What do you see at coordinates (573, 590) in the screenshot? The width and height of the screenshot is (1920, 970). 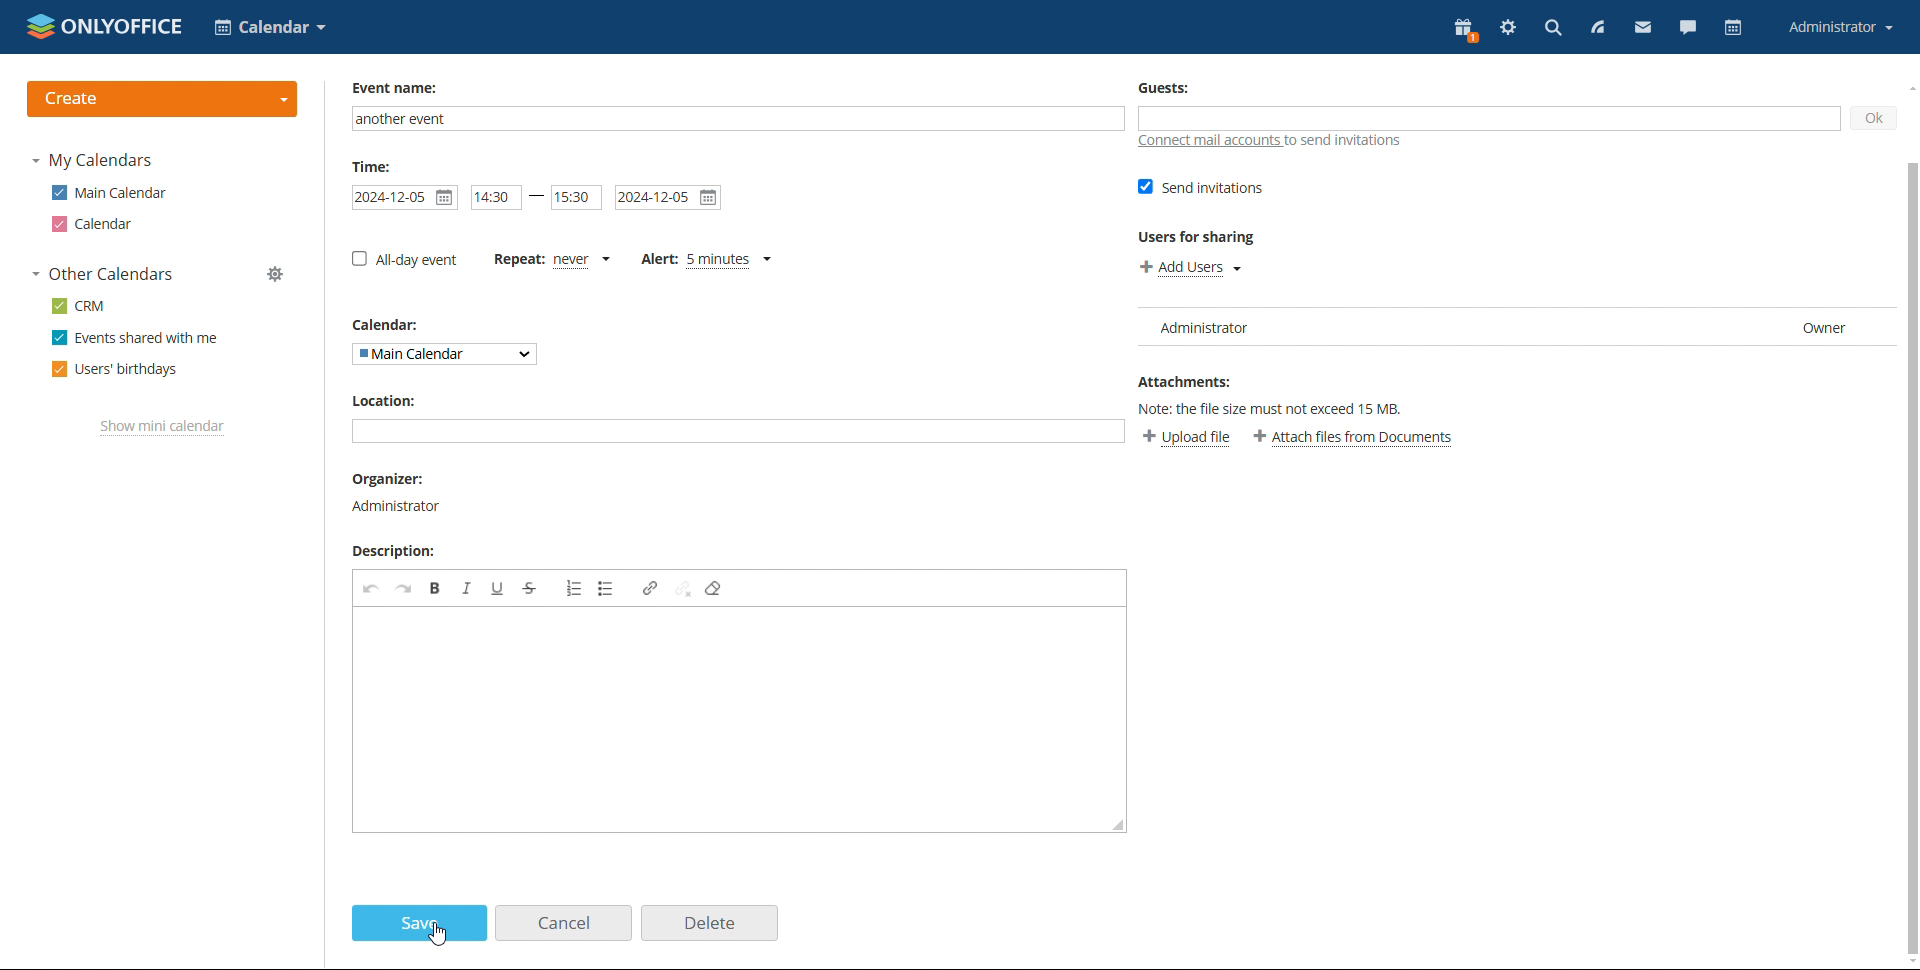 I see `insert/remove numbered list` at bounding box center [573, 590].